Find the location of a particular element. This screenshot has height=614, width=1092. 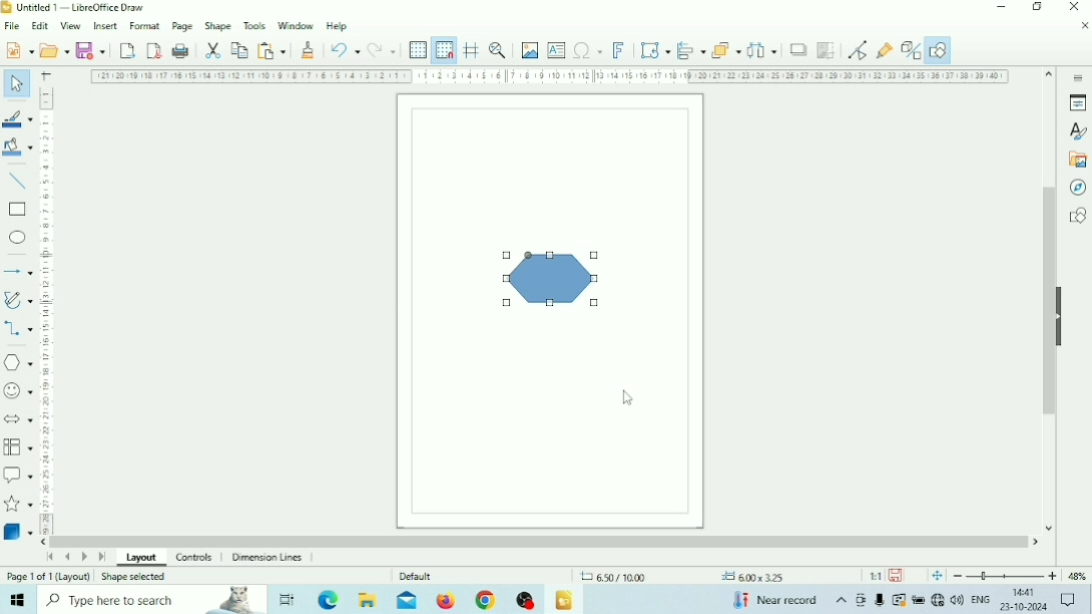

Sidebar settings is located at coordinates (1077, 76).